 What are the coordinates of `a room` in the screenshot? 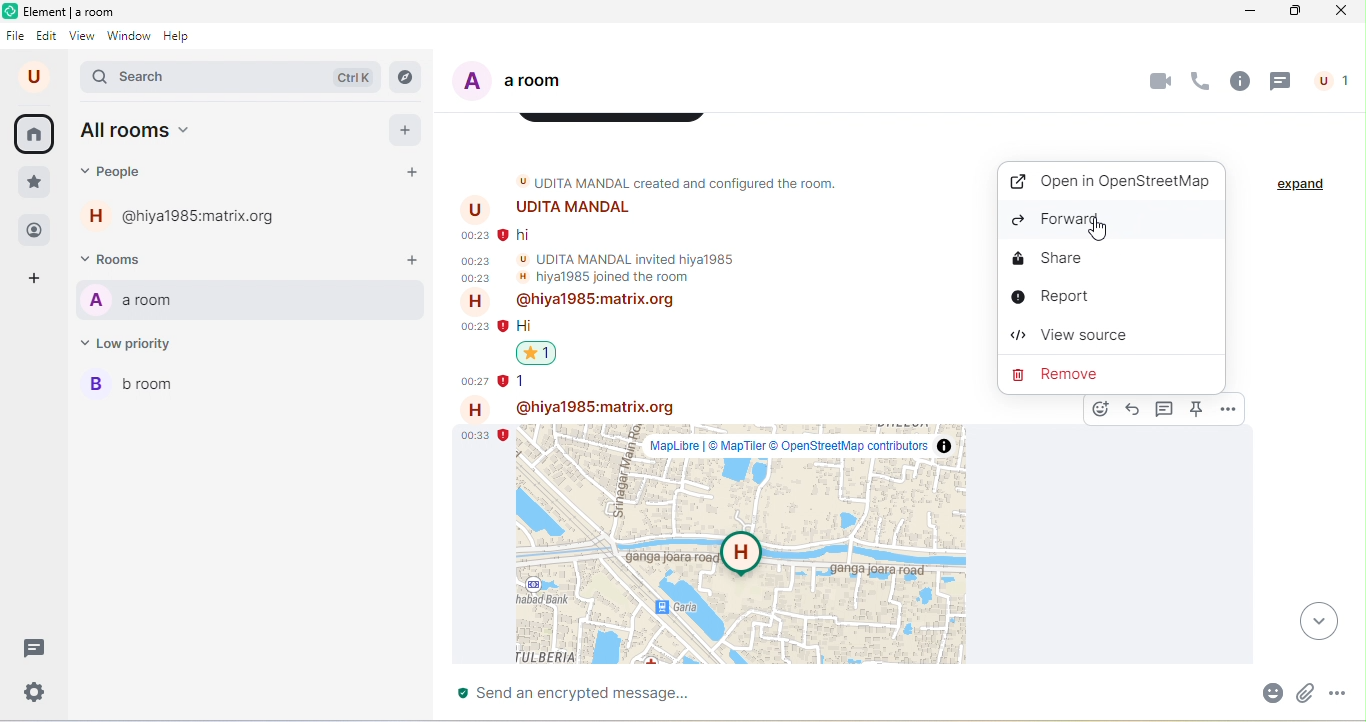 It's located at (521, 82).